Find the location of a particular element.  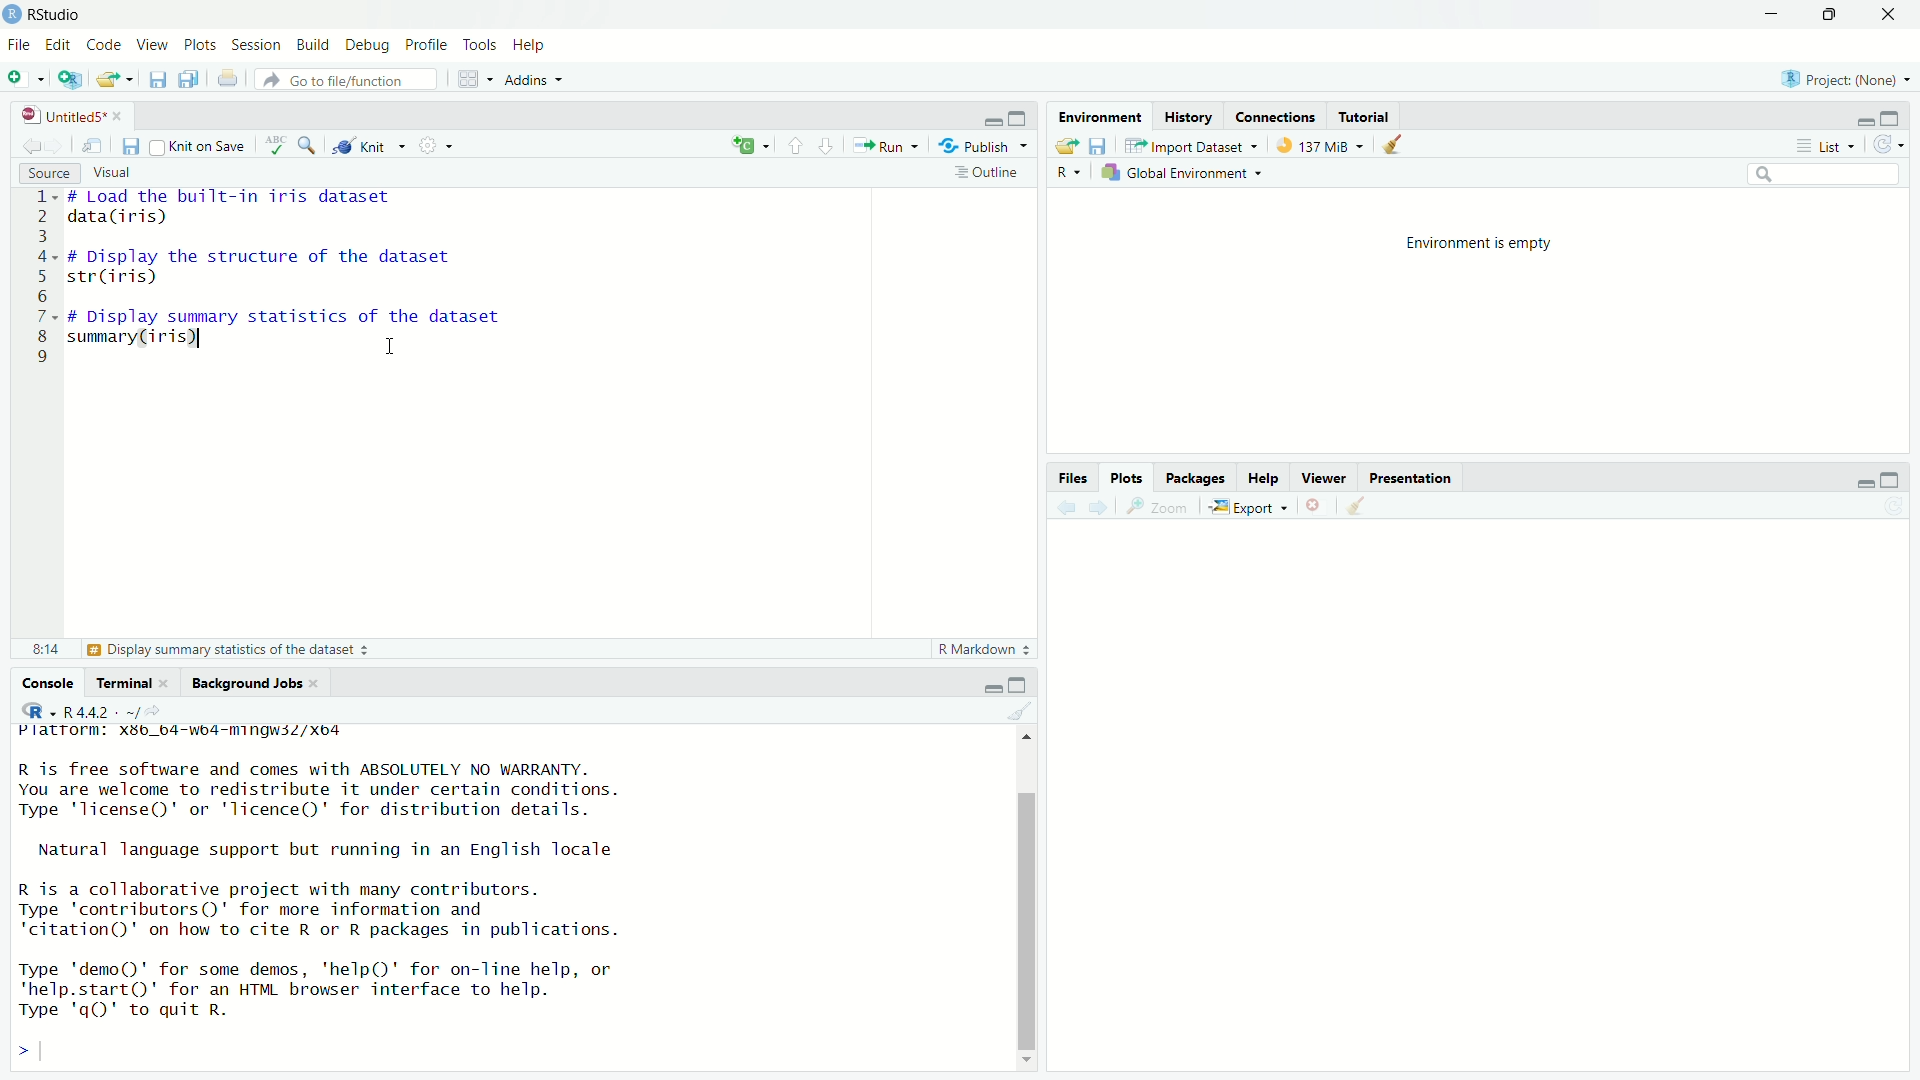

Visual is located at coordinates (113, 173).